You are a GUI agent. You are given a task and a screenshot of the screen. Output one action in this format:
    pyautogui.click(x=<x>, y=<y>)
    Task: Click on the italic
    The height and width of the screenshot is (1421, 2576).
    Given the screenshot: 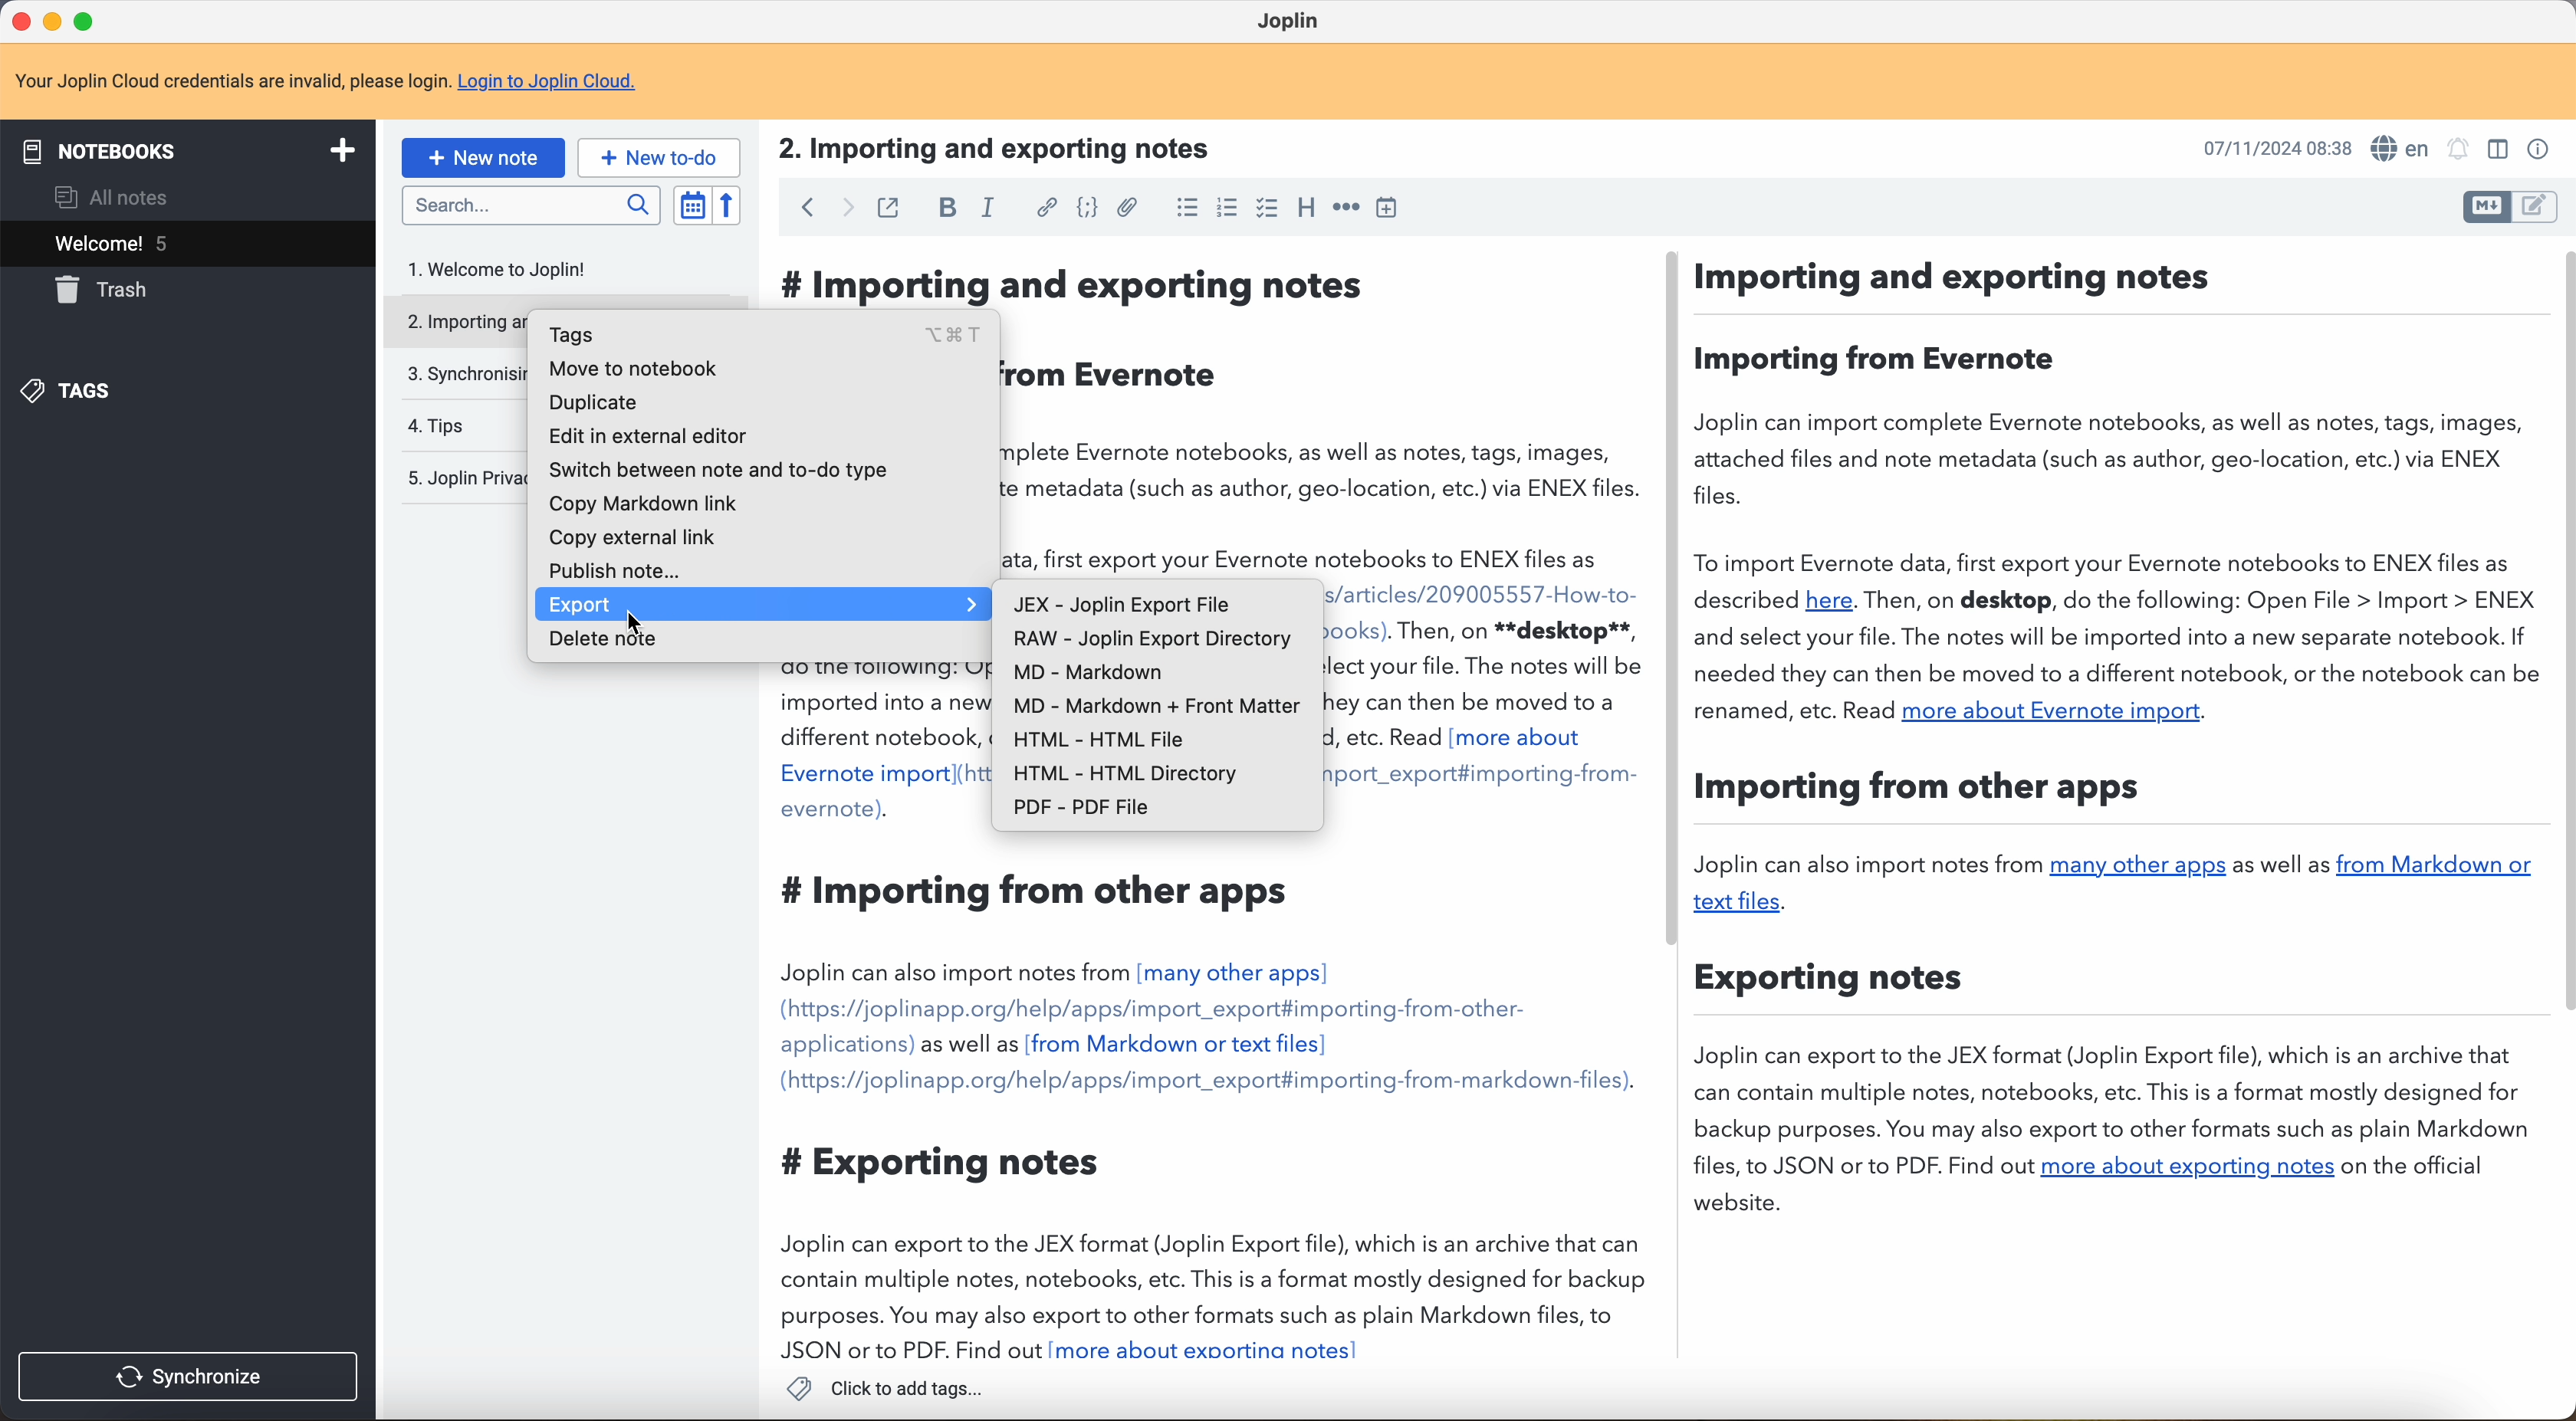 What is the action you would take?
    pyautogui.click(x=990, y=208)
    